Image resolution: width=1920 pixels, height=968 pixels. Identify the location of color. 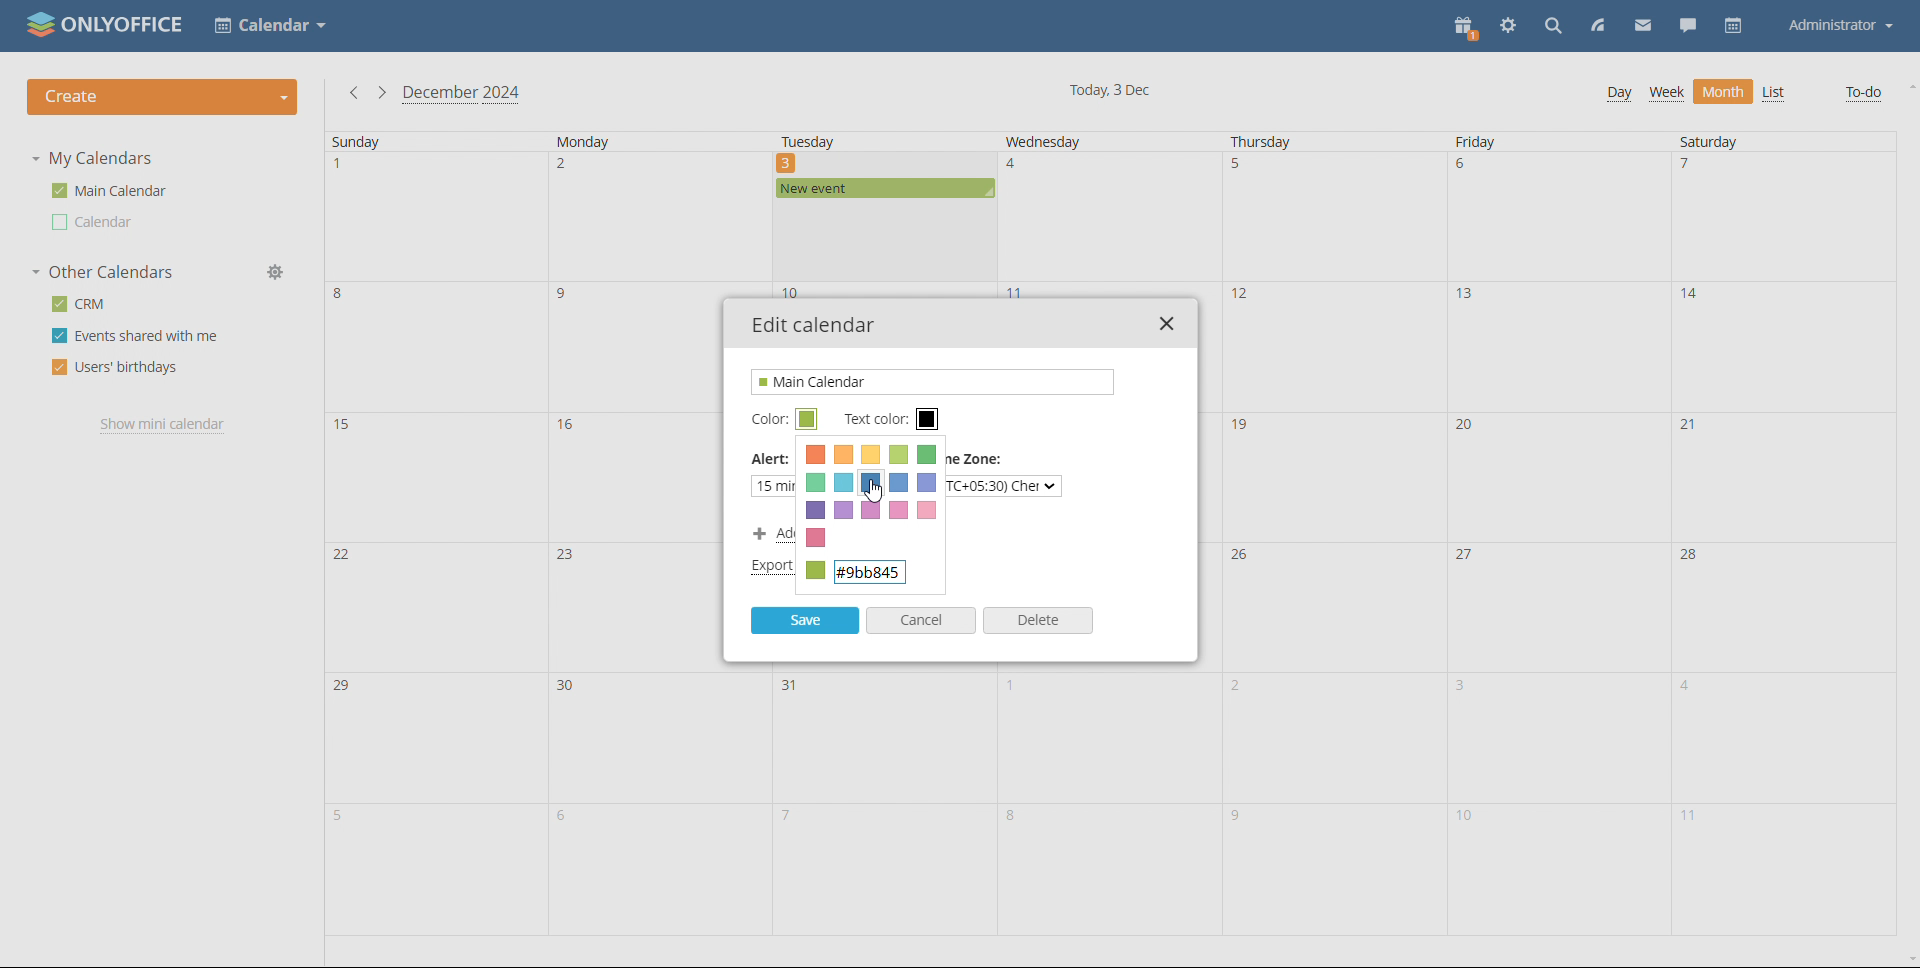
(767, 420).